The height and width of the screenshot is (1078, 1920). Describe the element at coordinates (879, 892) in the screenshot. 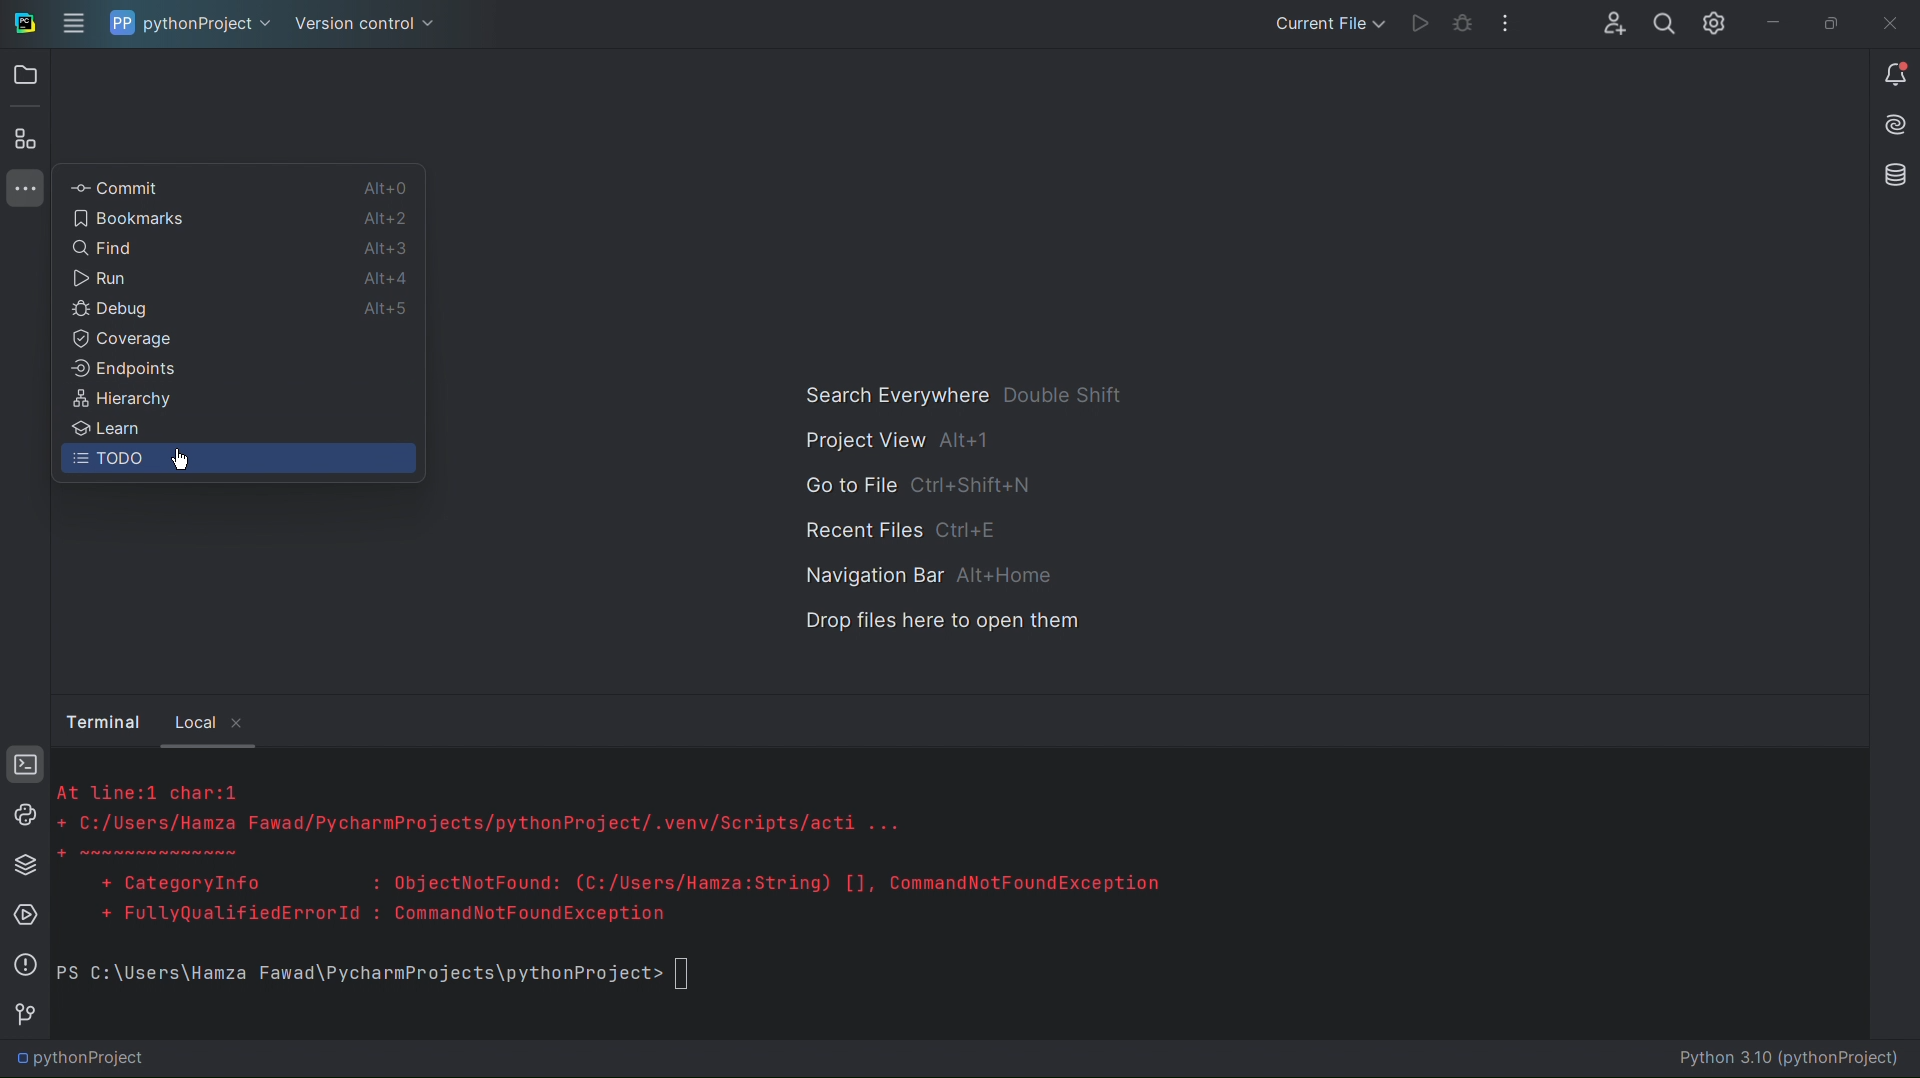

I see `At line:1 char:1 +C:/Users/Hanza Fawad/PycharnProjects/python Project/.venv/Scripts/acti... + CategoryInfo : ObjectNotFound: (C:/Users/Hanza: String) [], ConnandNotFoundException + FullyQualifiedErrorId: Command NotFoundException PS C:\Users\Hamza Fawad\Pychar Projects\pythonProject>` at that location.